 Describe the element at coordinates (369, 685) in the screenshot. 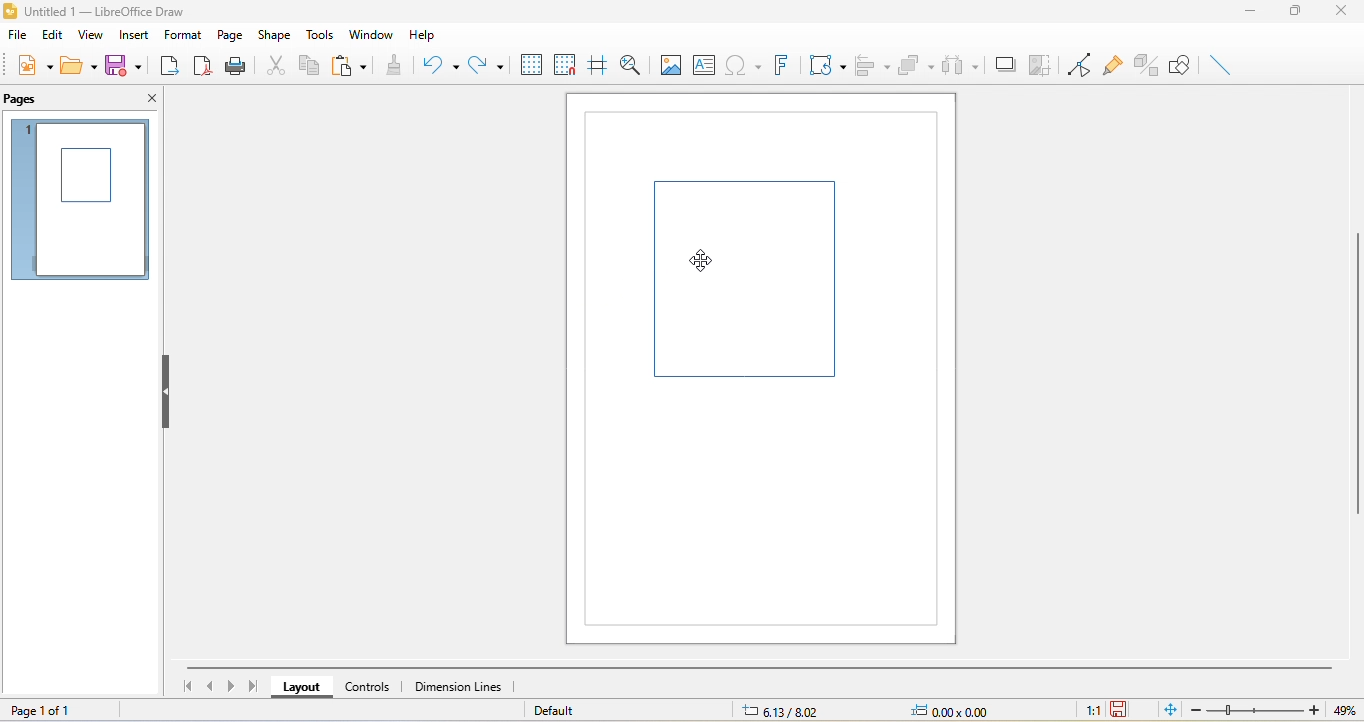

I see `controls` at that location.